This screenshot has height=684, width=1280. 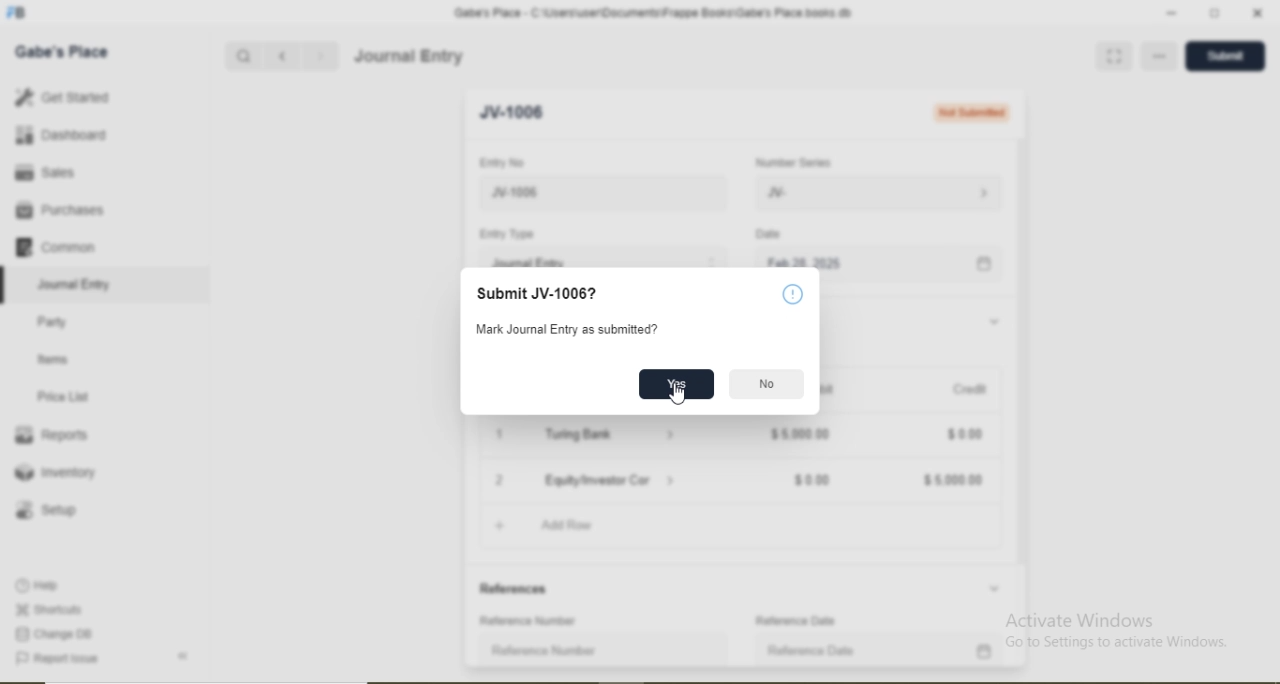 I want to click on Help, so click(x=793, y=294).